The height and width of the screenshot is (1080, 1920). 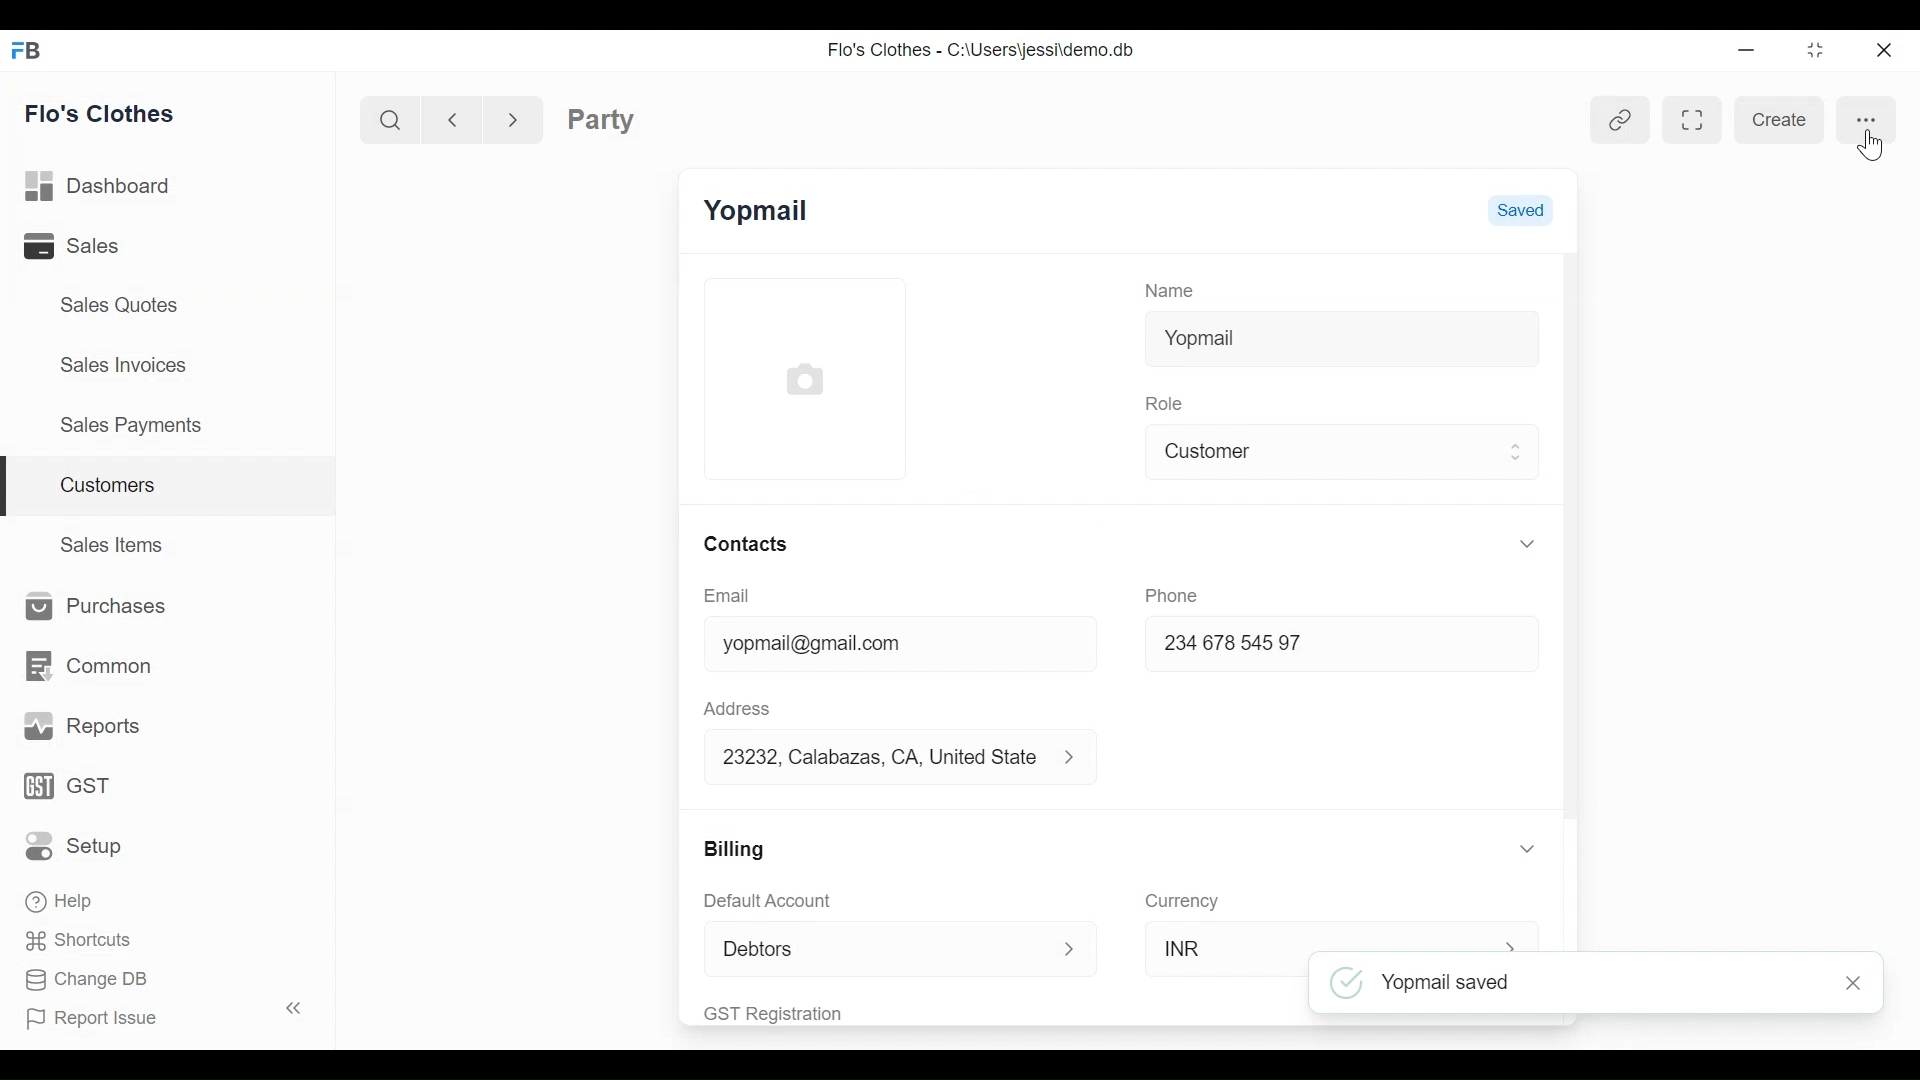 What do you see at coordinates (126, 363) in the screenshot?
I see `Sales Invoices` at bounding box center [126, 363].